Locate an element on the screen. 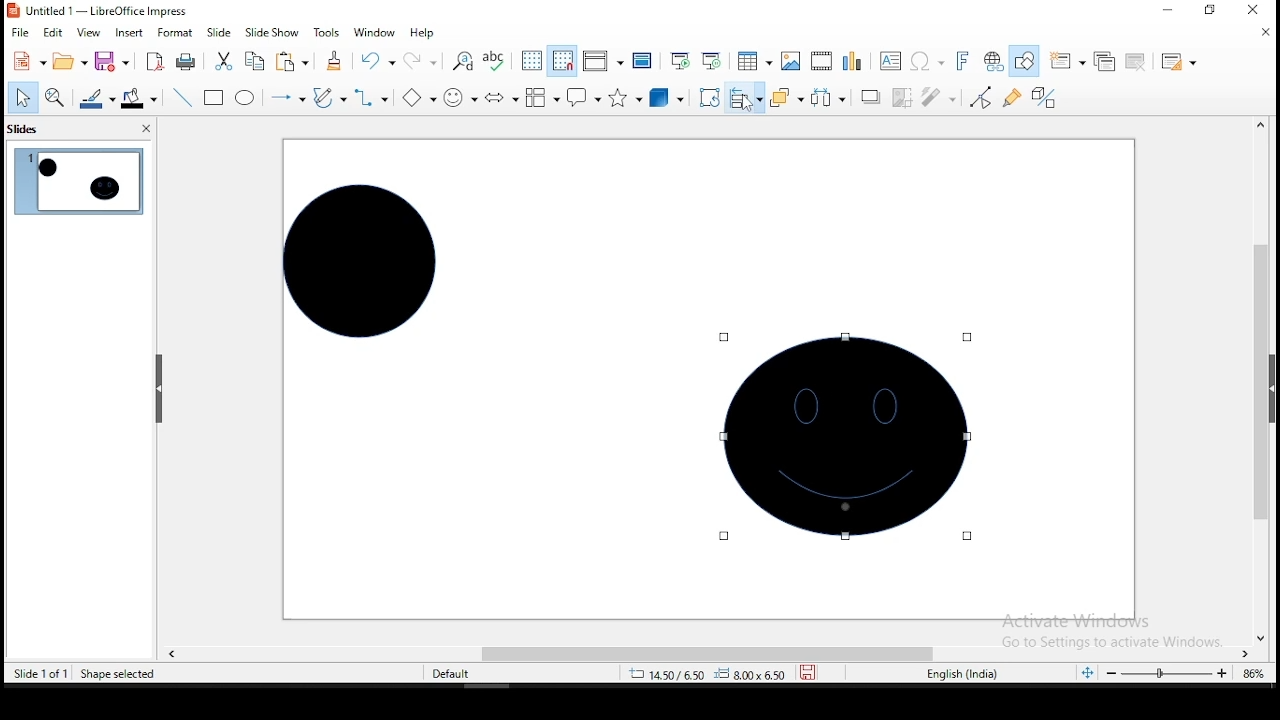  line is located at coordinates (182, 98).